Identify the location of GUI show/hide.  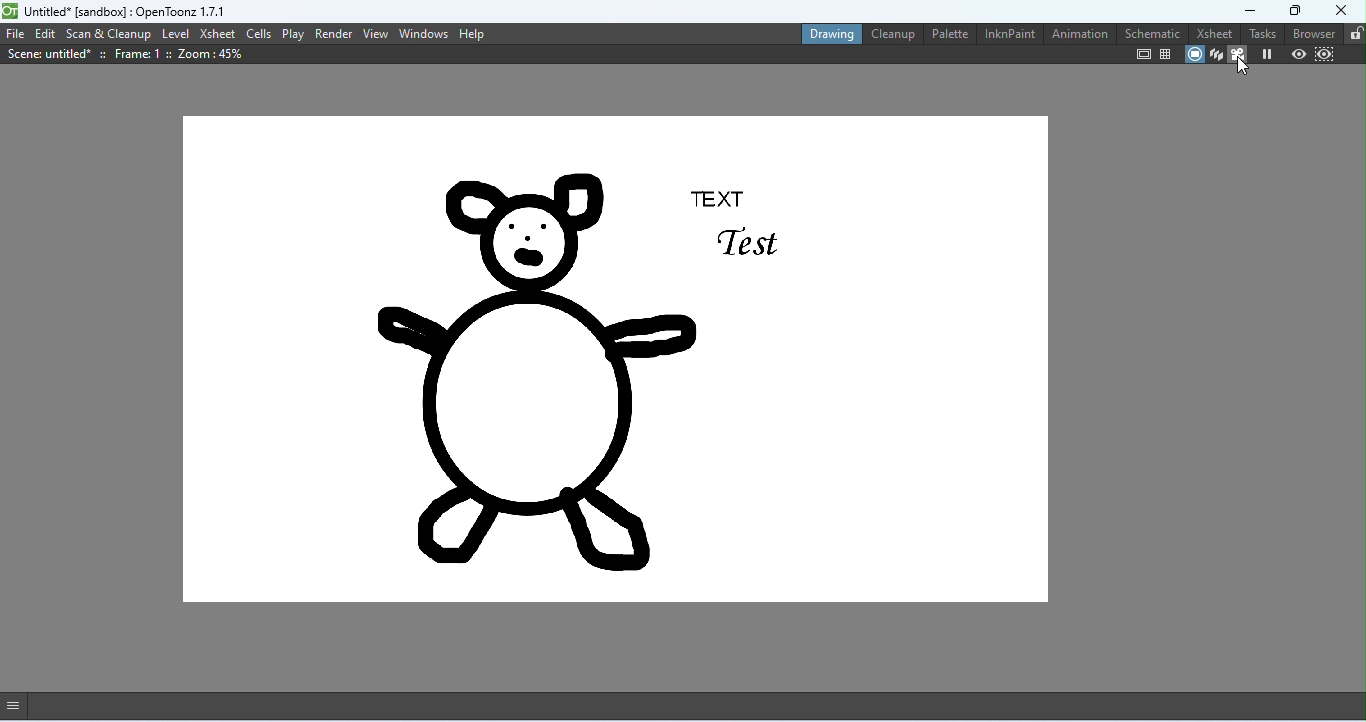
(20, 705).